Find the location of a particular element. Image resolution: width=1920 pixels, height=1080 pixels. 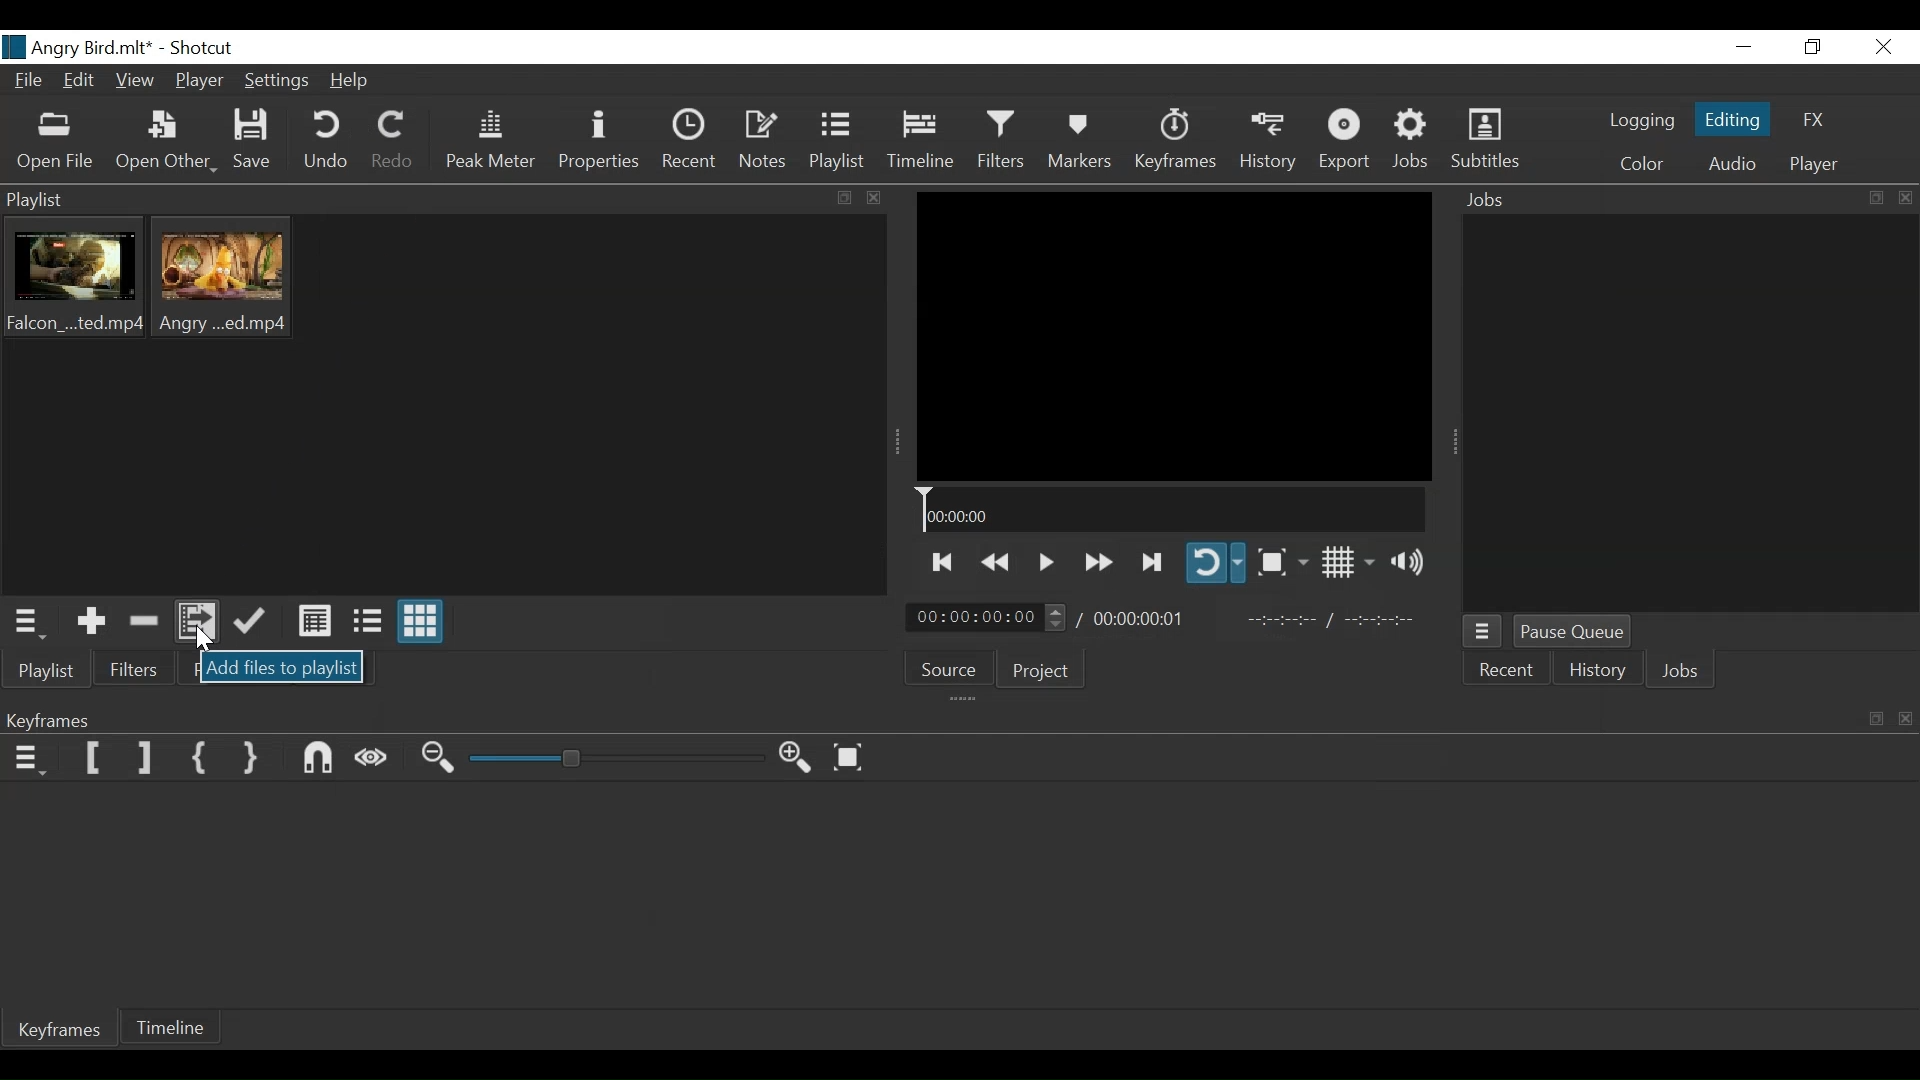

Keyframes is located at coordinates (1179, 141).